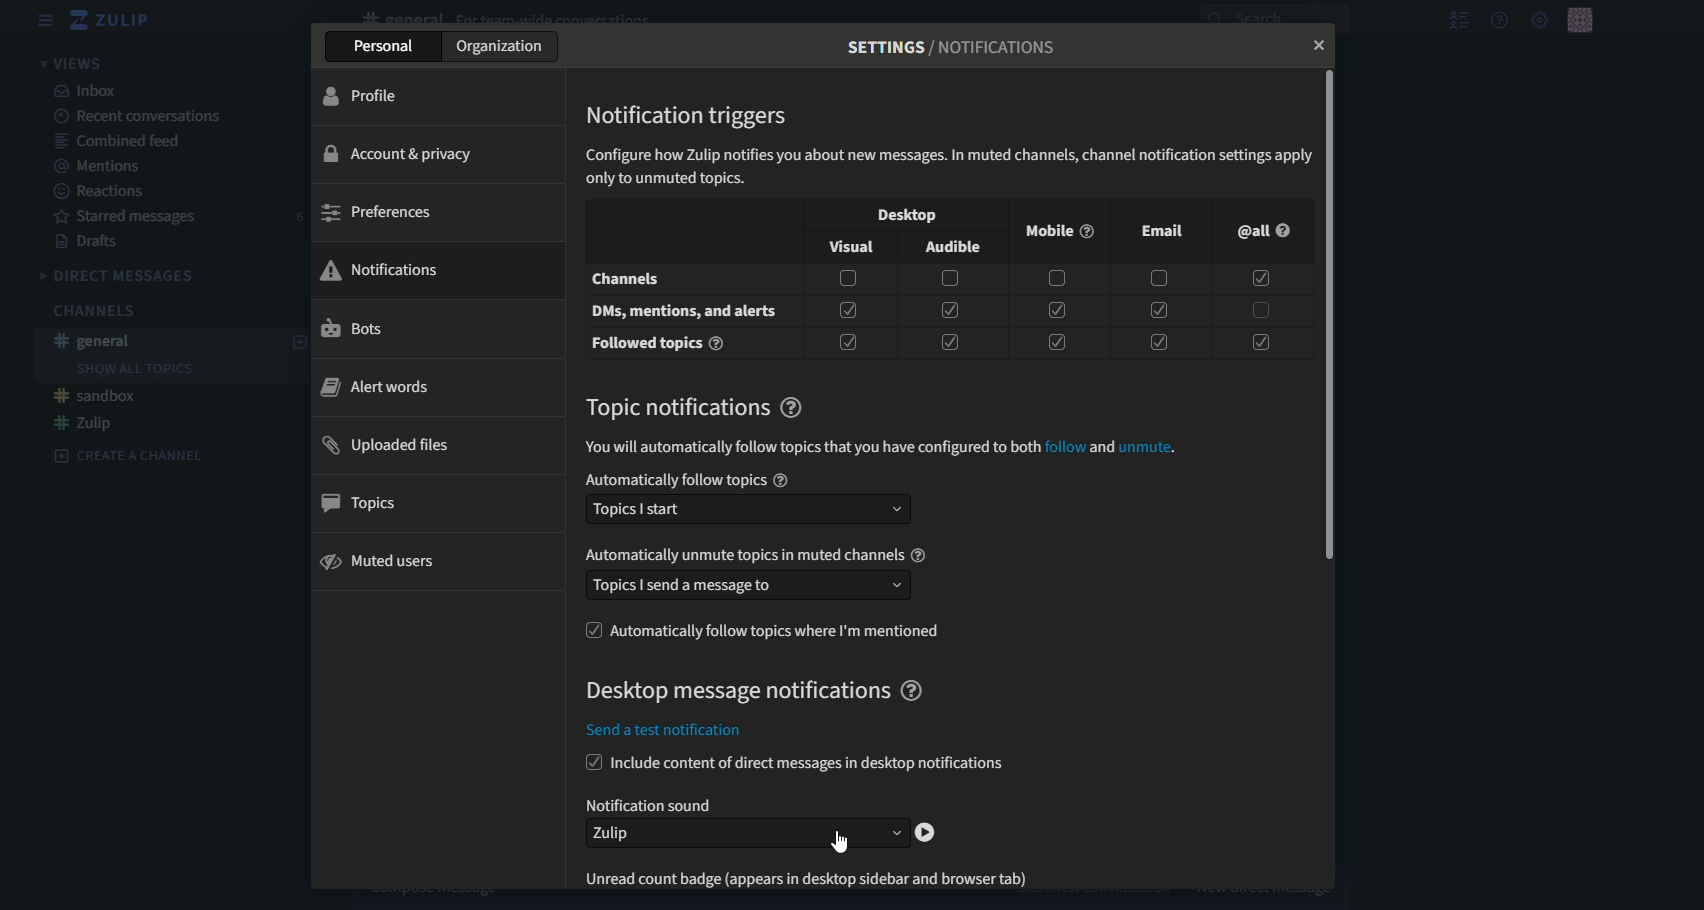  Describe the element at coordinates (376, 213) in the screenshot. I see `preference` at that location.